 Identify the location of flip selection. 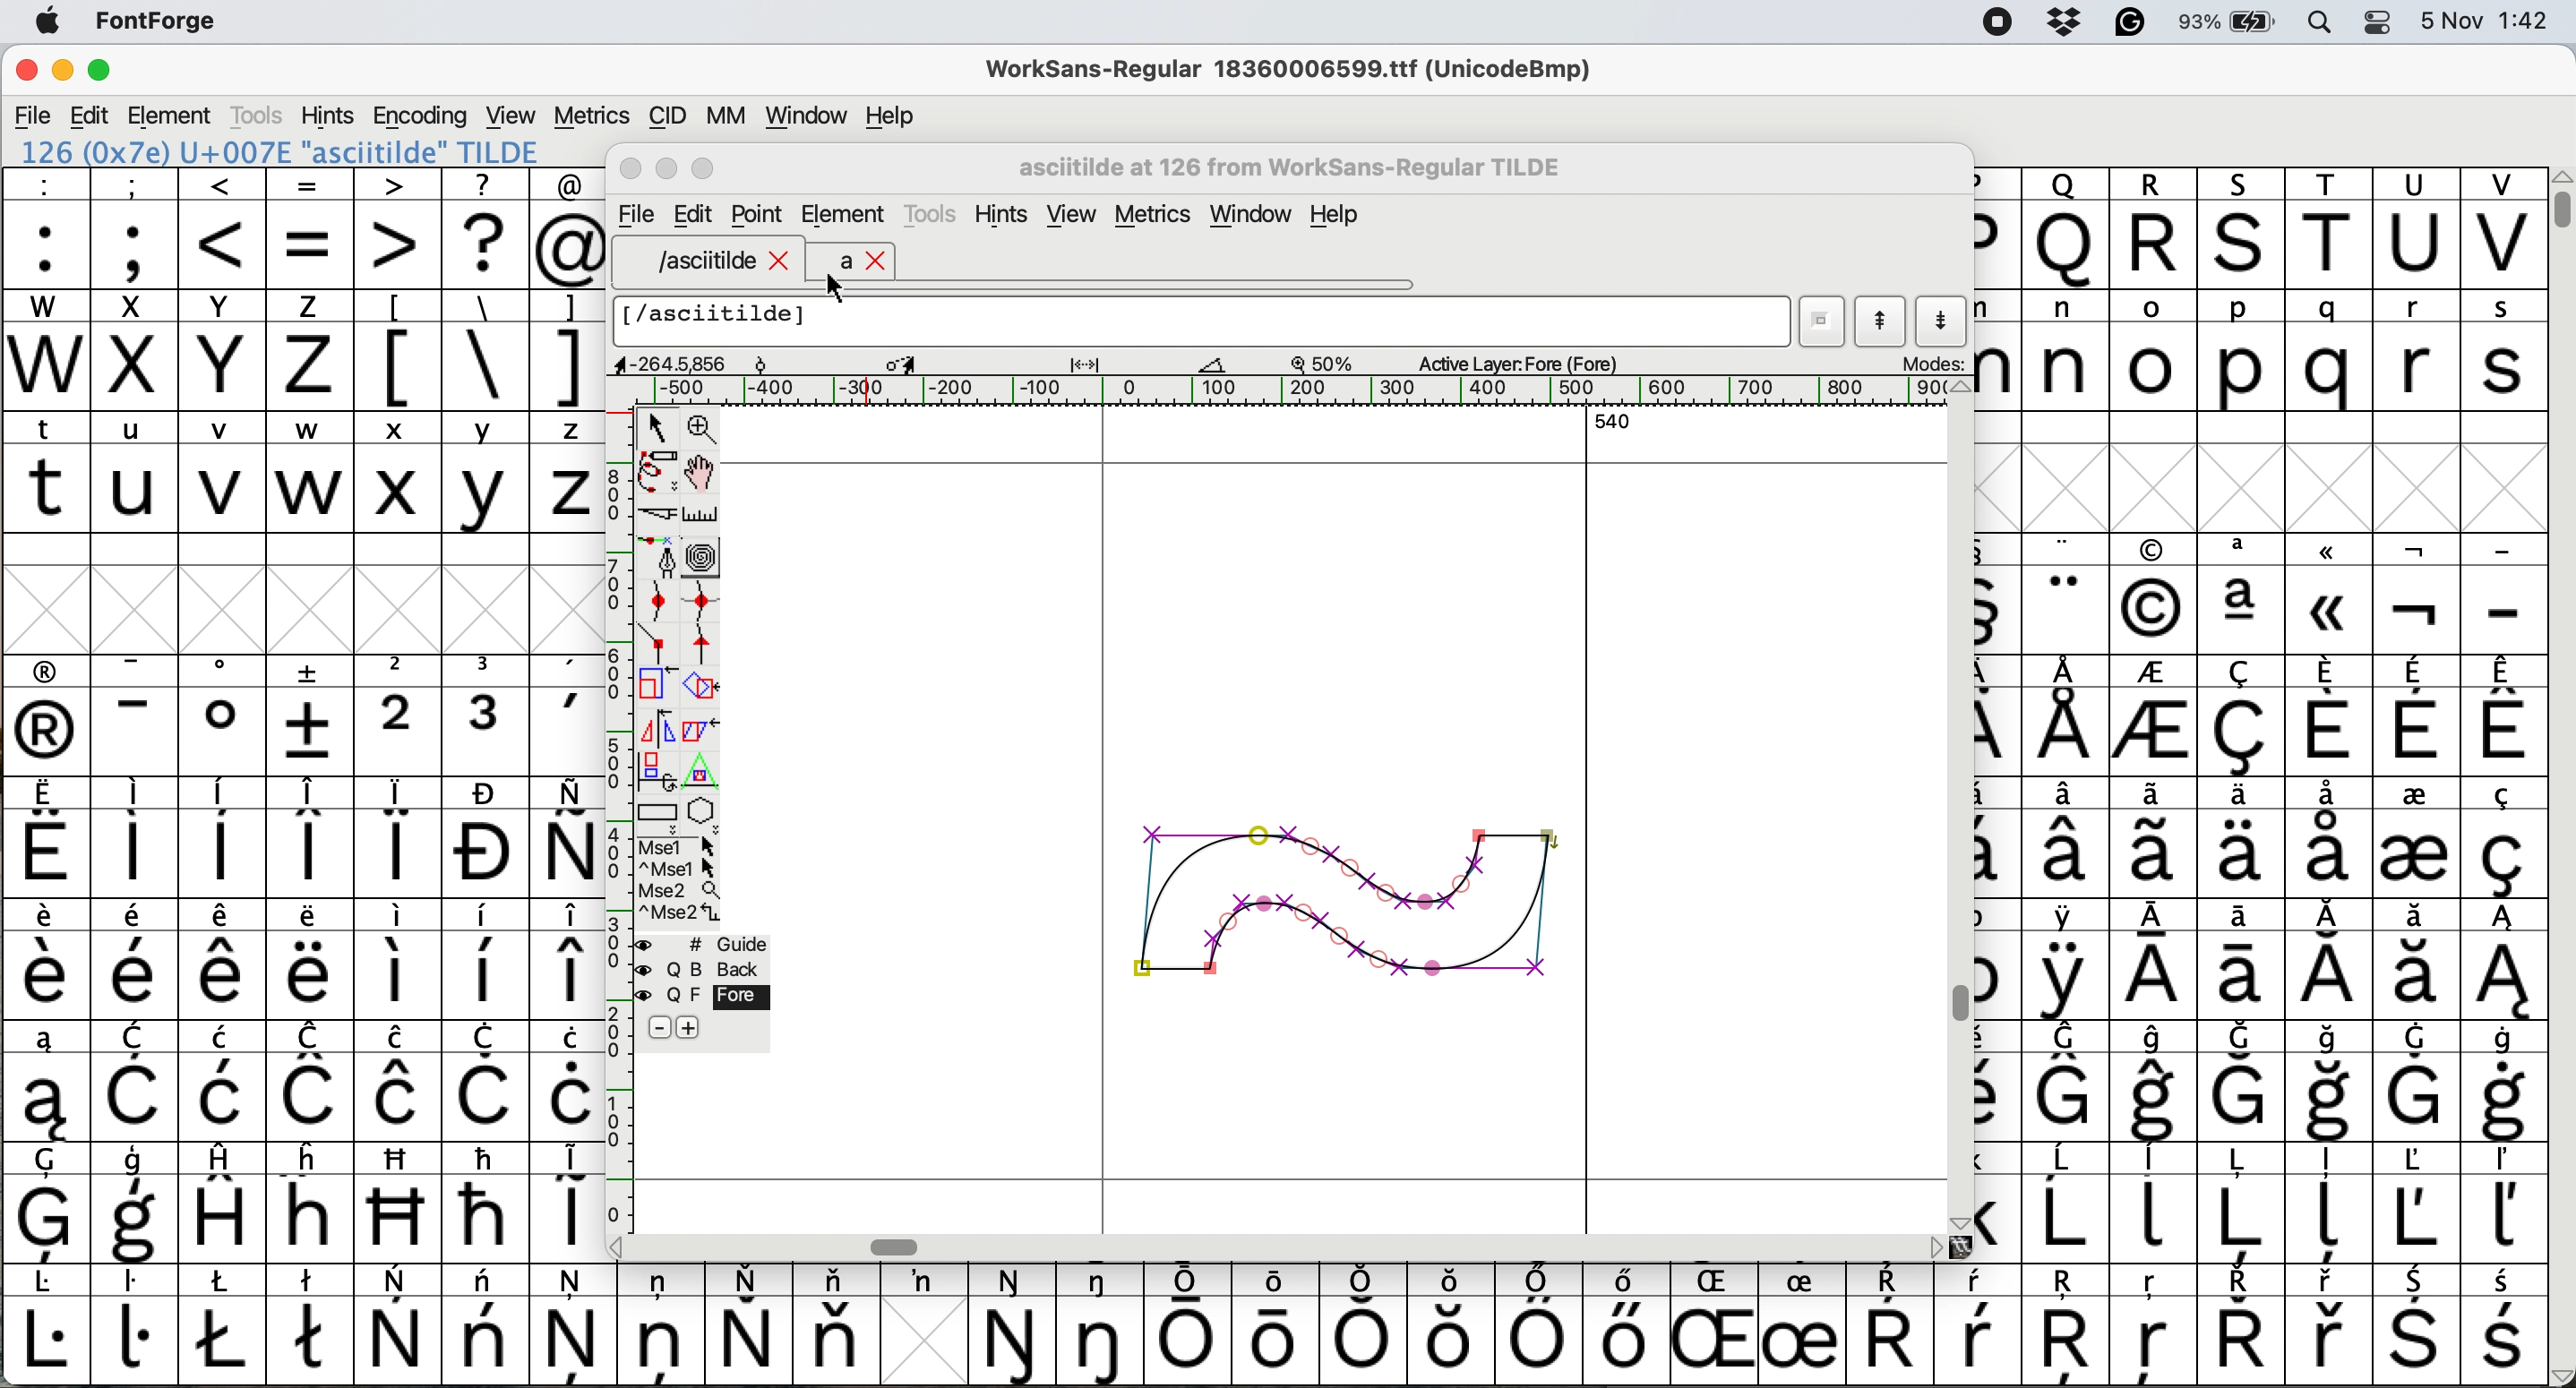
(657, 726).